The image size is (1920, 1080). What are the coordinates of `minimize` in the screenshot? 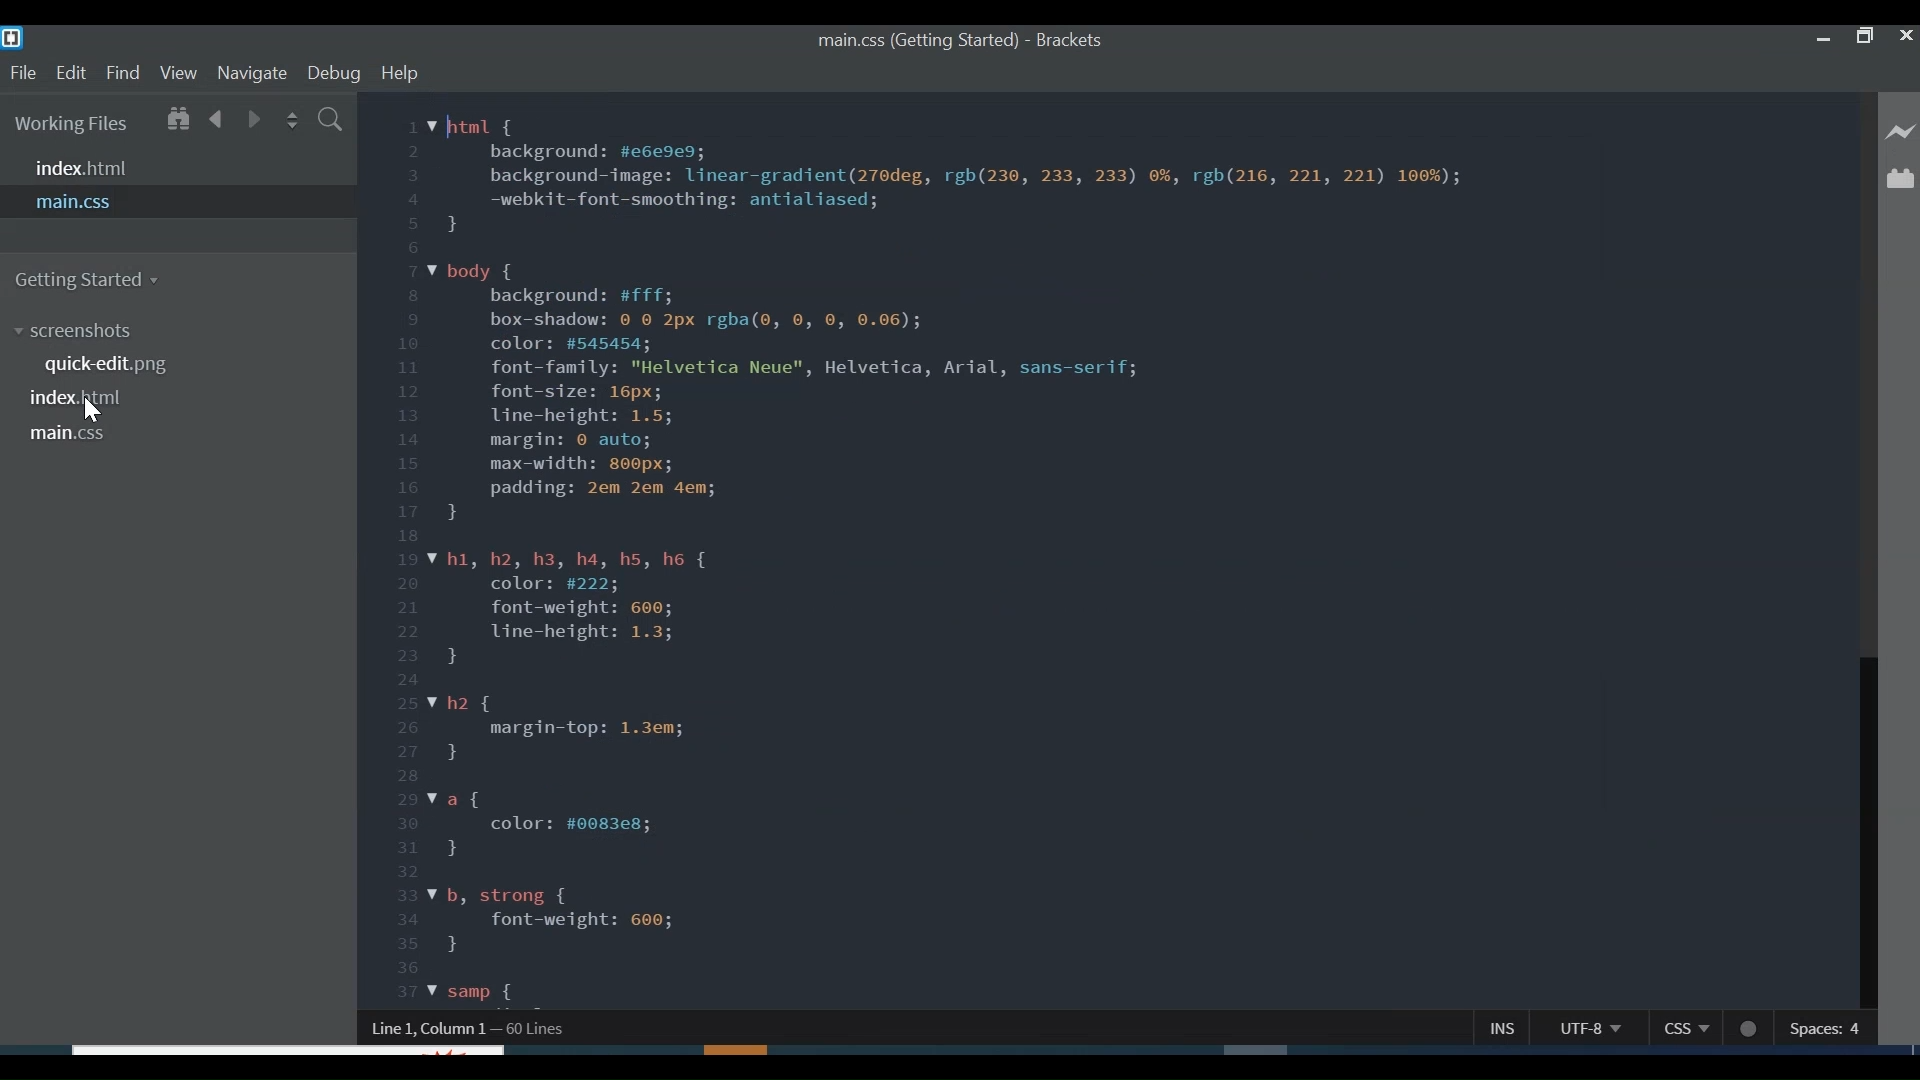 It's located at (1825, 38).